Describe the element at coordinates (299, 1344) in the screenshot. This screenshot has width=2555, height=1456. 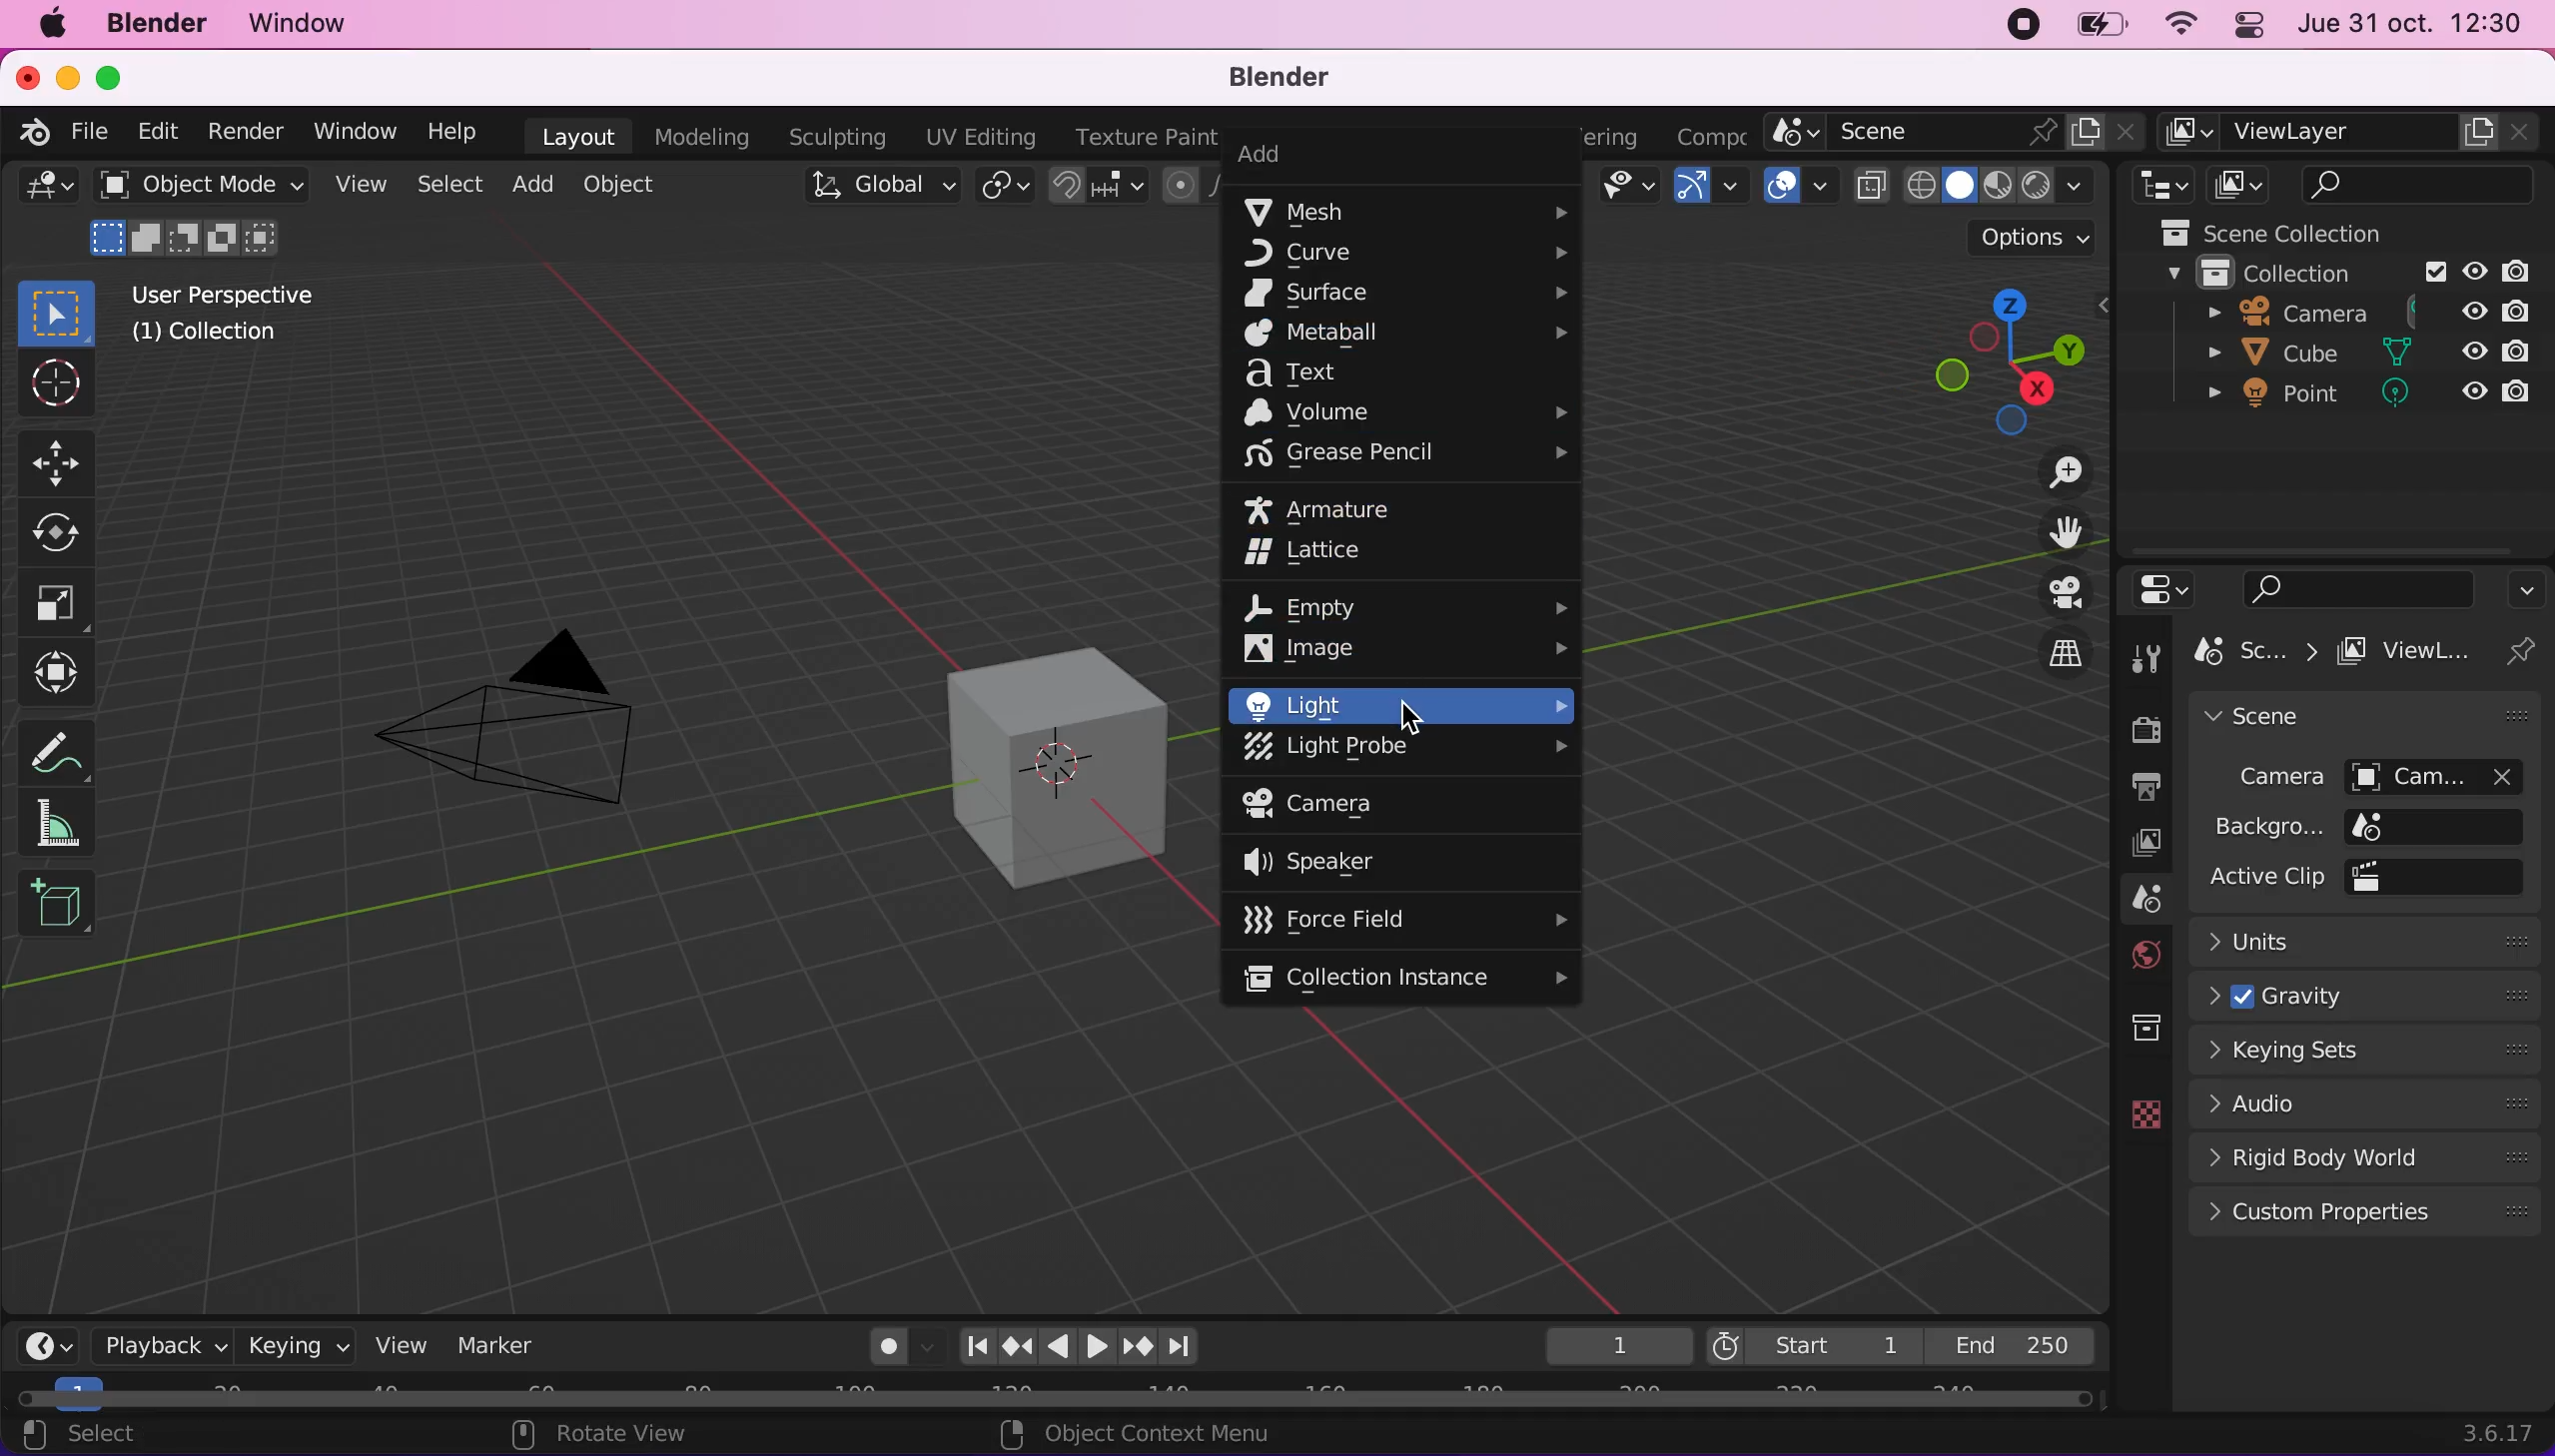
I see `keying` at that location.